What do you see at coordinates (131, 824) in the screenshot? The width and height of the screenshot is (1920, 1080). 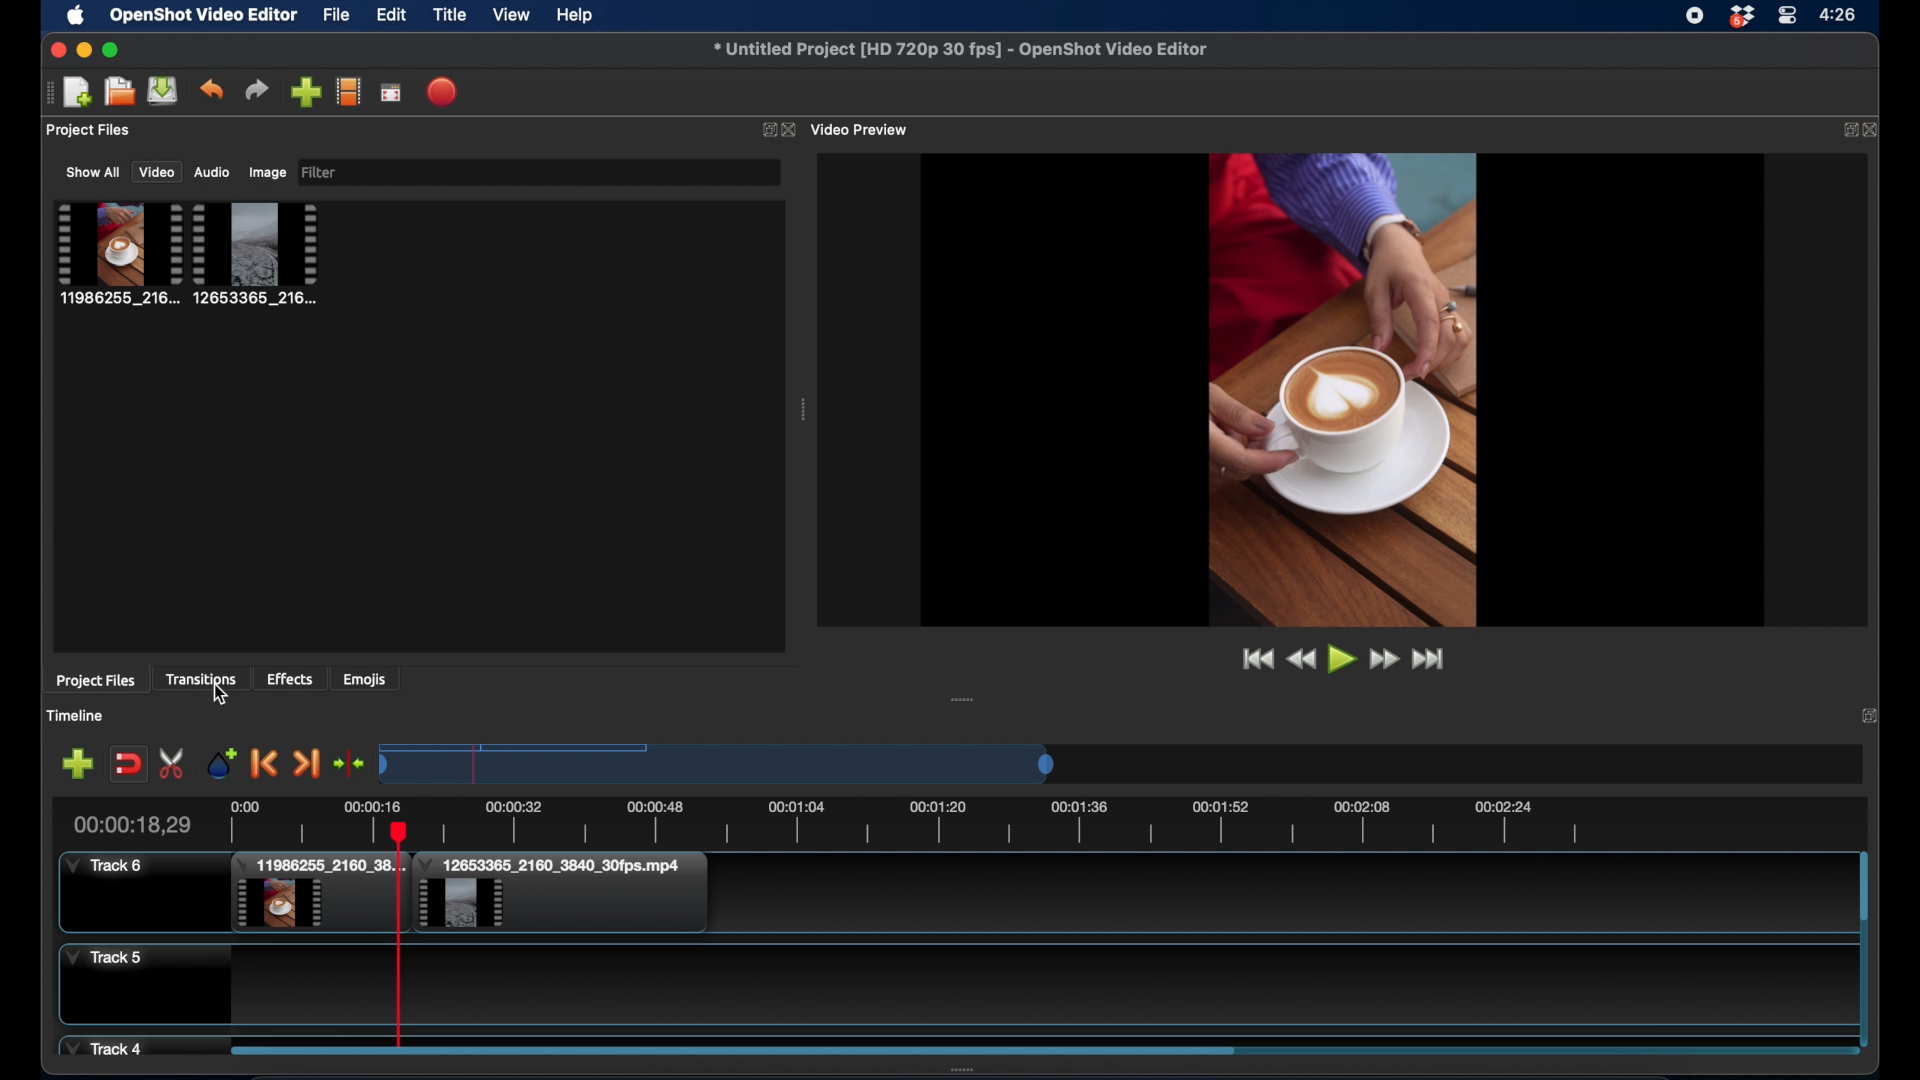 I see `current time indicator` at bounding box center [131, 824].